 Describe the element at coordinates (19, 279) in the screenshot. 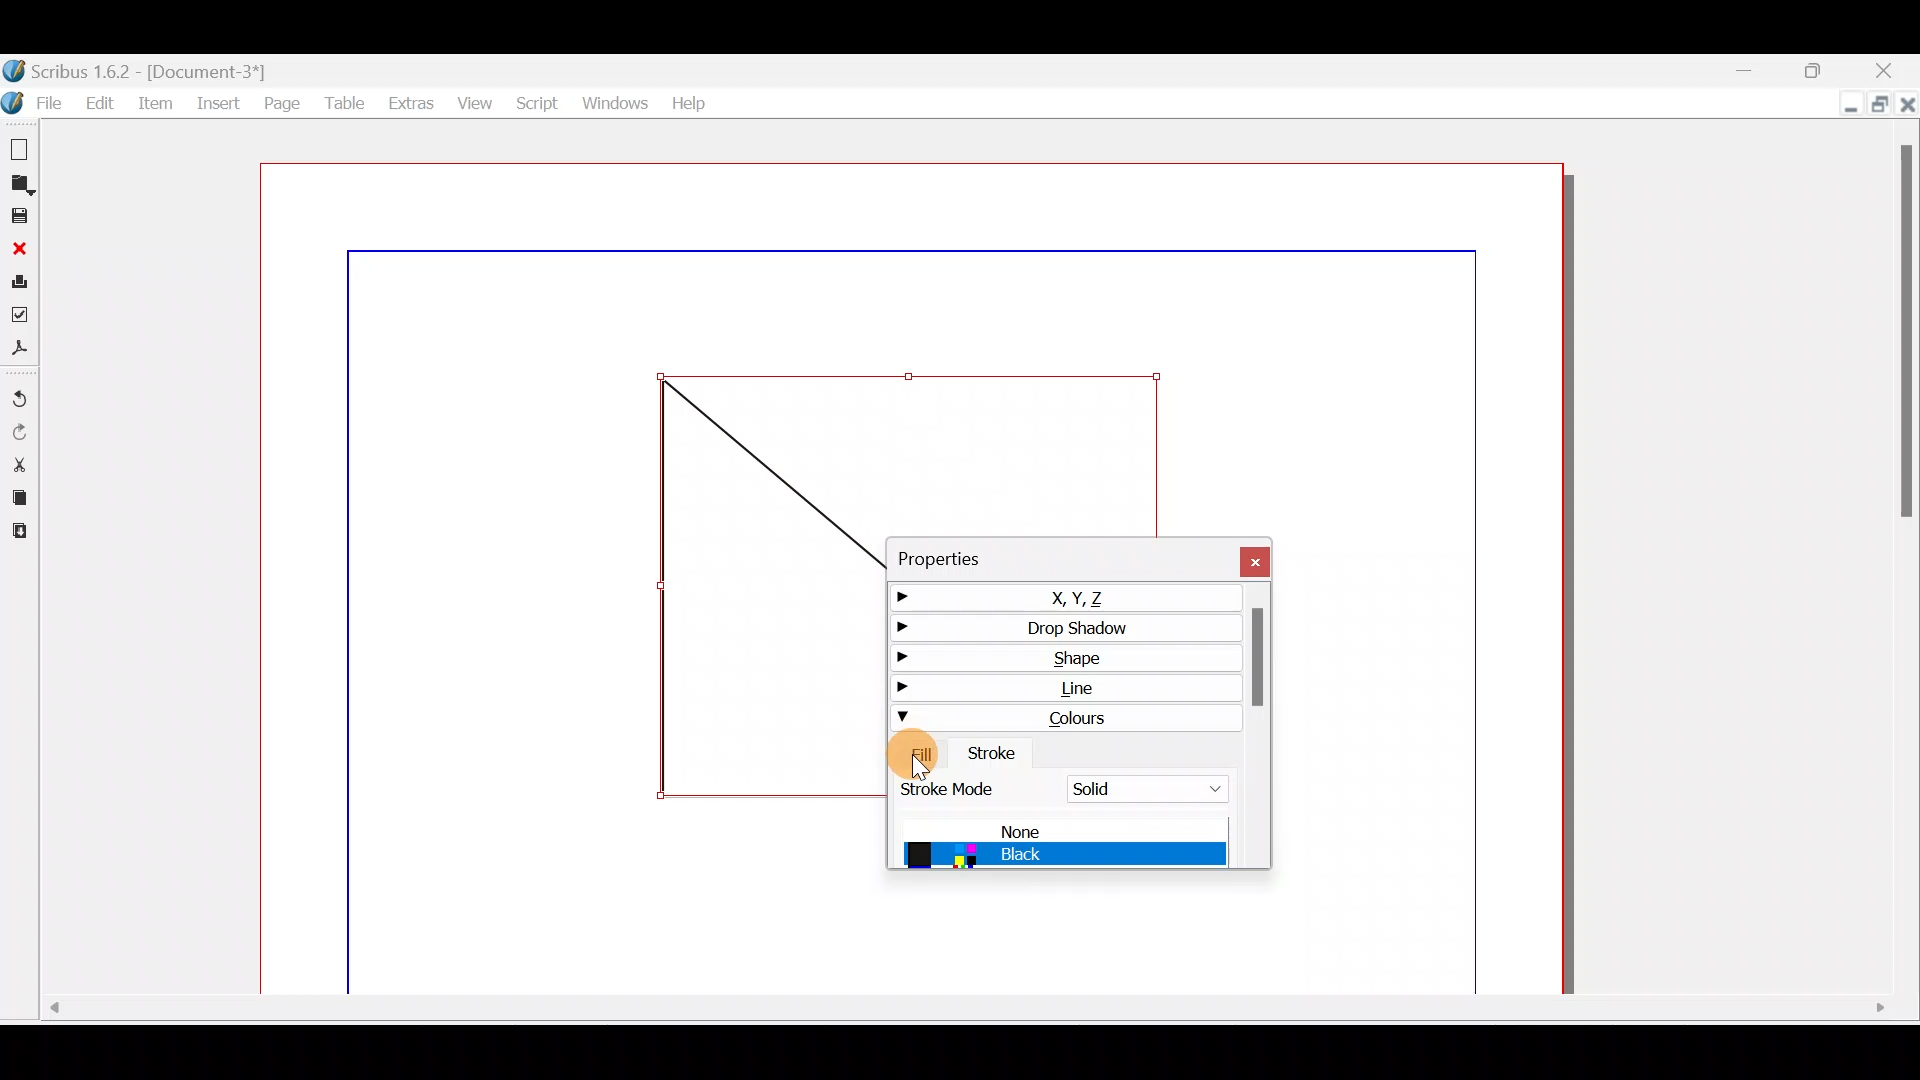

I see `Print` at that location.